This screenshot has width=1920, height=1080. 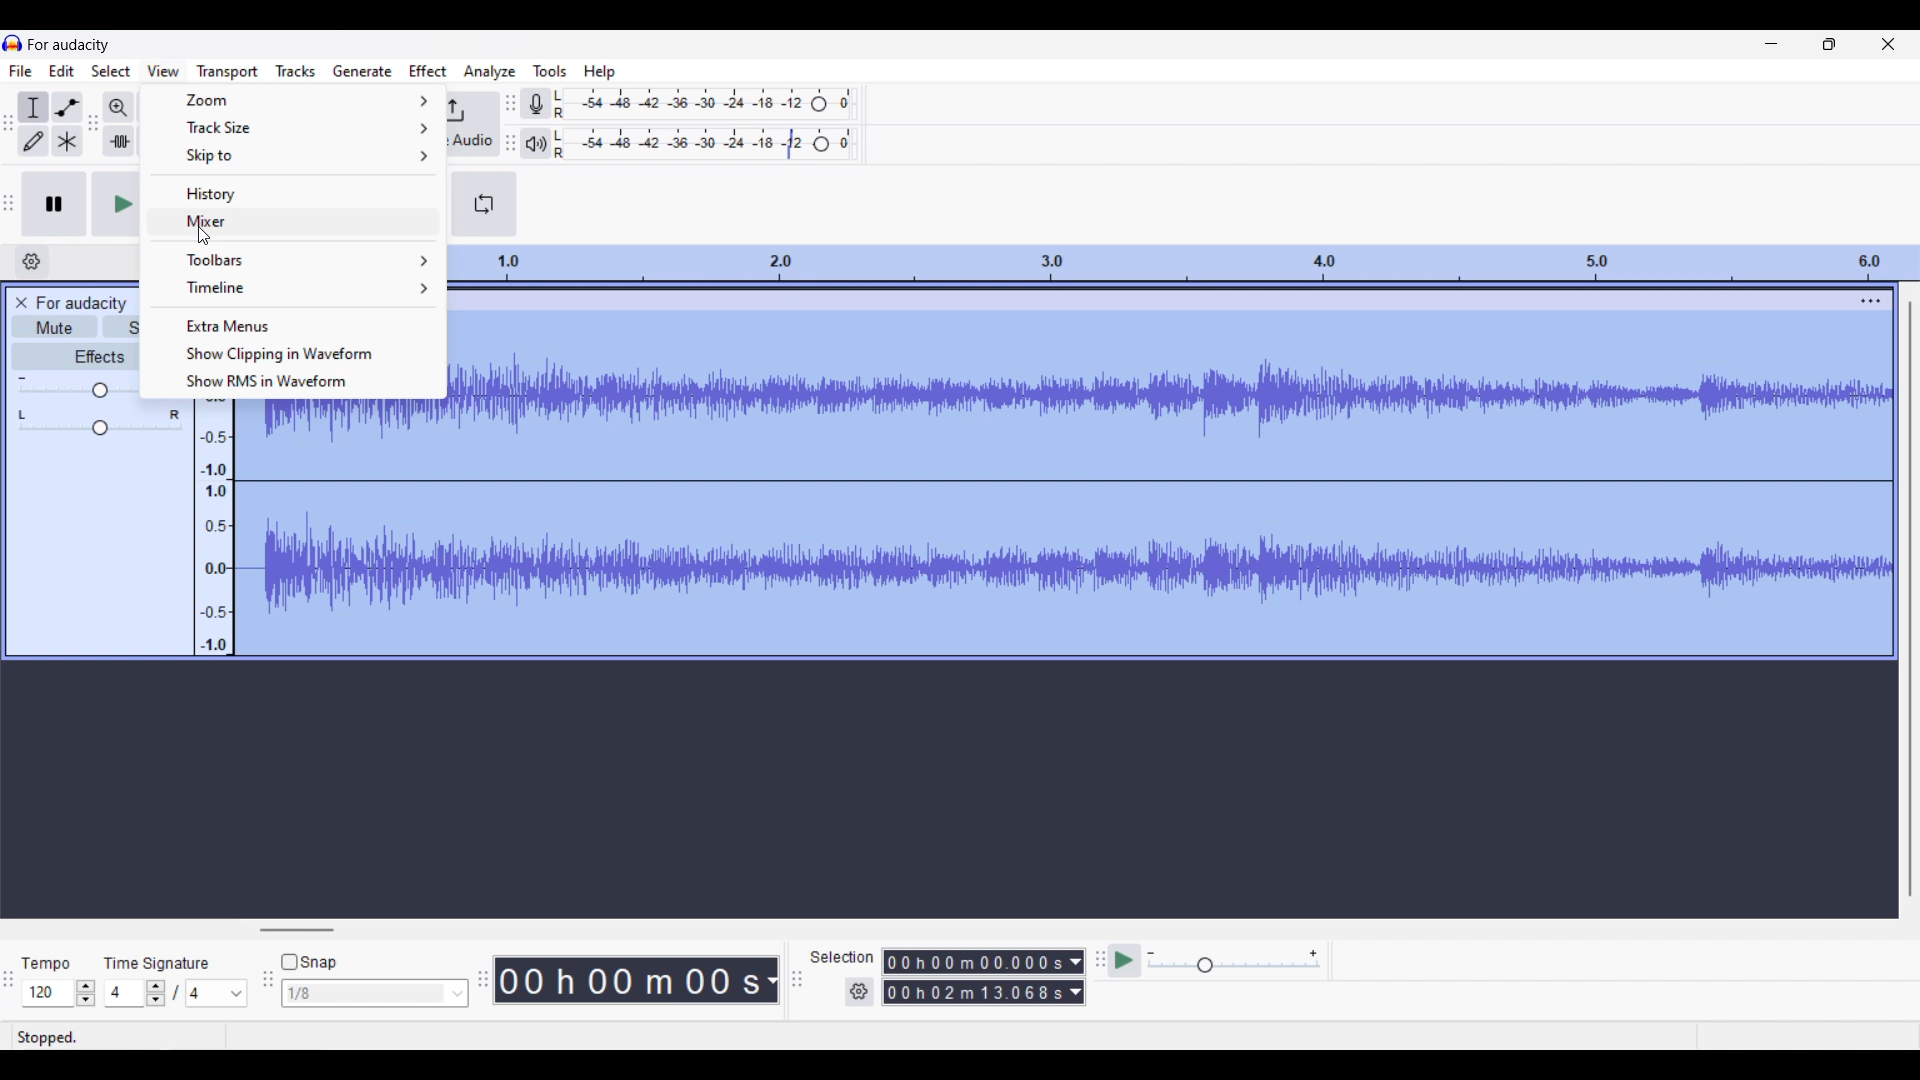 What do you see at coordinates (62, 71) in the screenshot?
I see `Edit menu` at bounding box center [62, 71].